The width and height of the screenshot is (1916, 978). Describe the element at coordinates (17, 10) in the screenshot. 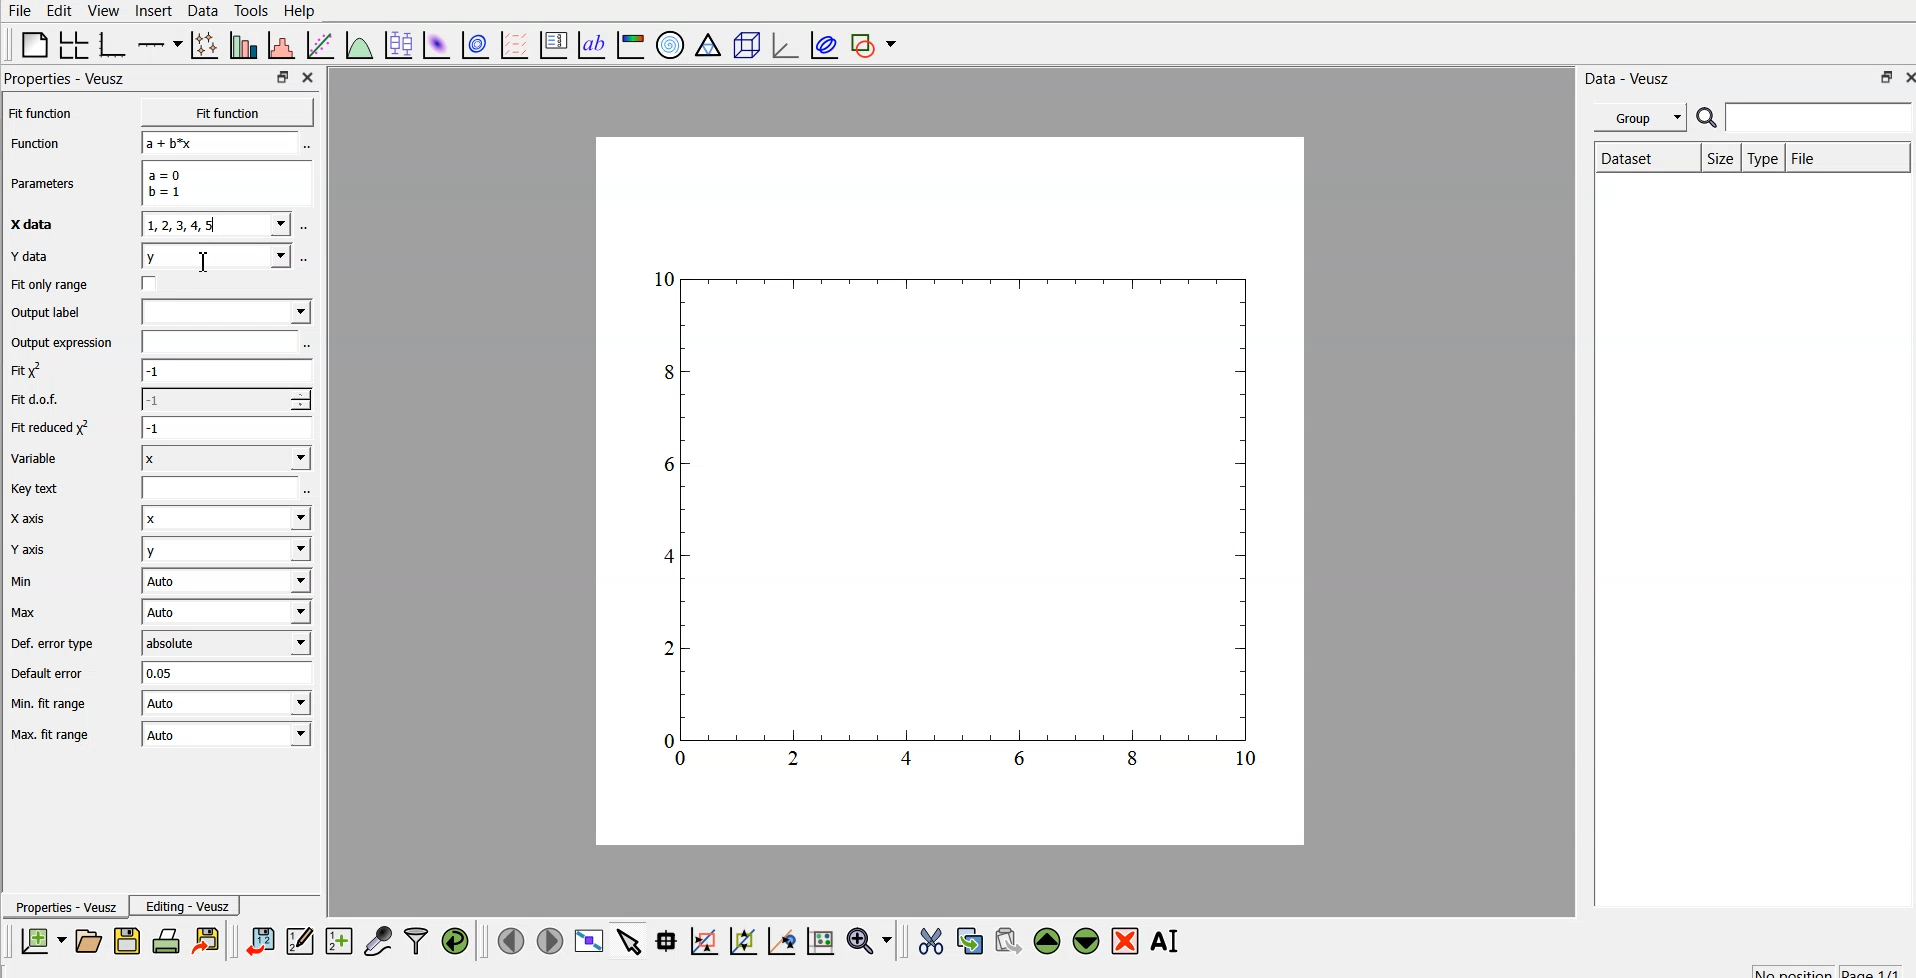

I see `file` at that location.